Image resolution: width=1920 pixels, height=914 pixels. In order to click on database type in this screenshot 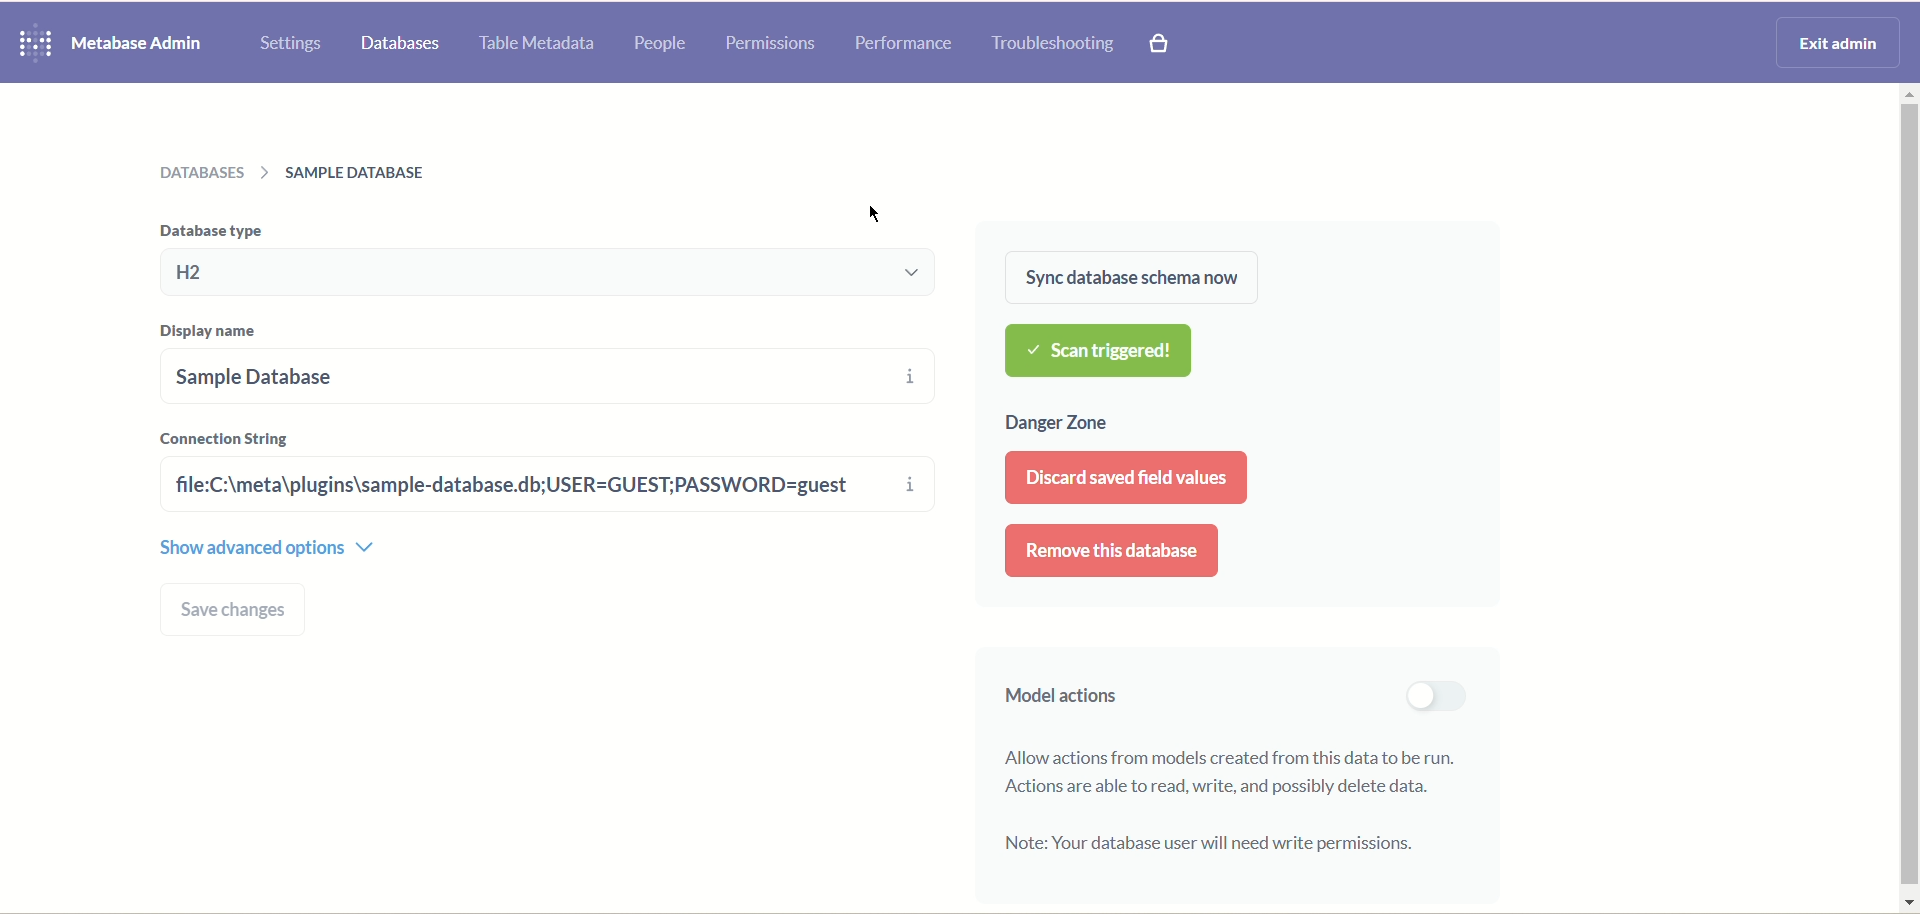, I will do `click(207, 229)`.